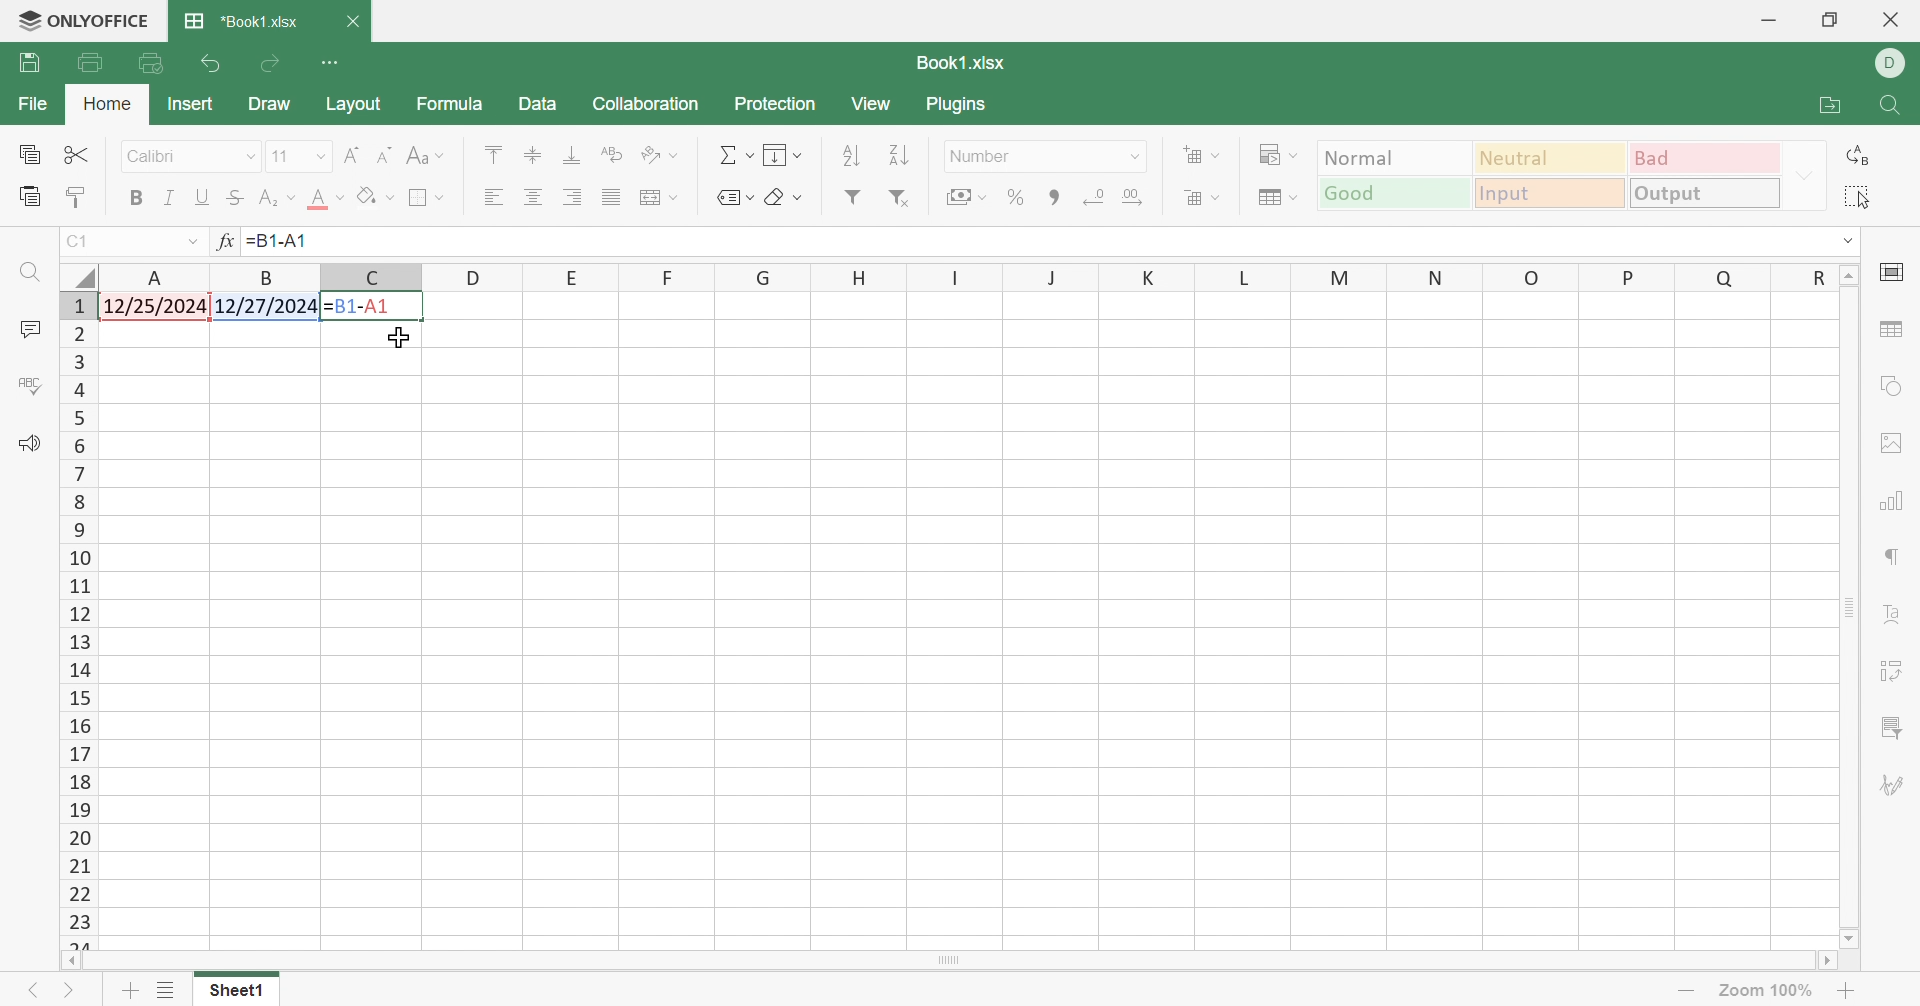  What do you see at coordinates (165, 991) in the screenshot?
I see `List of Sheet` at bounding box center [165, 991].